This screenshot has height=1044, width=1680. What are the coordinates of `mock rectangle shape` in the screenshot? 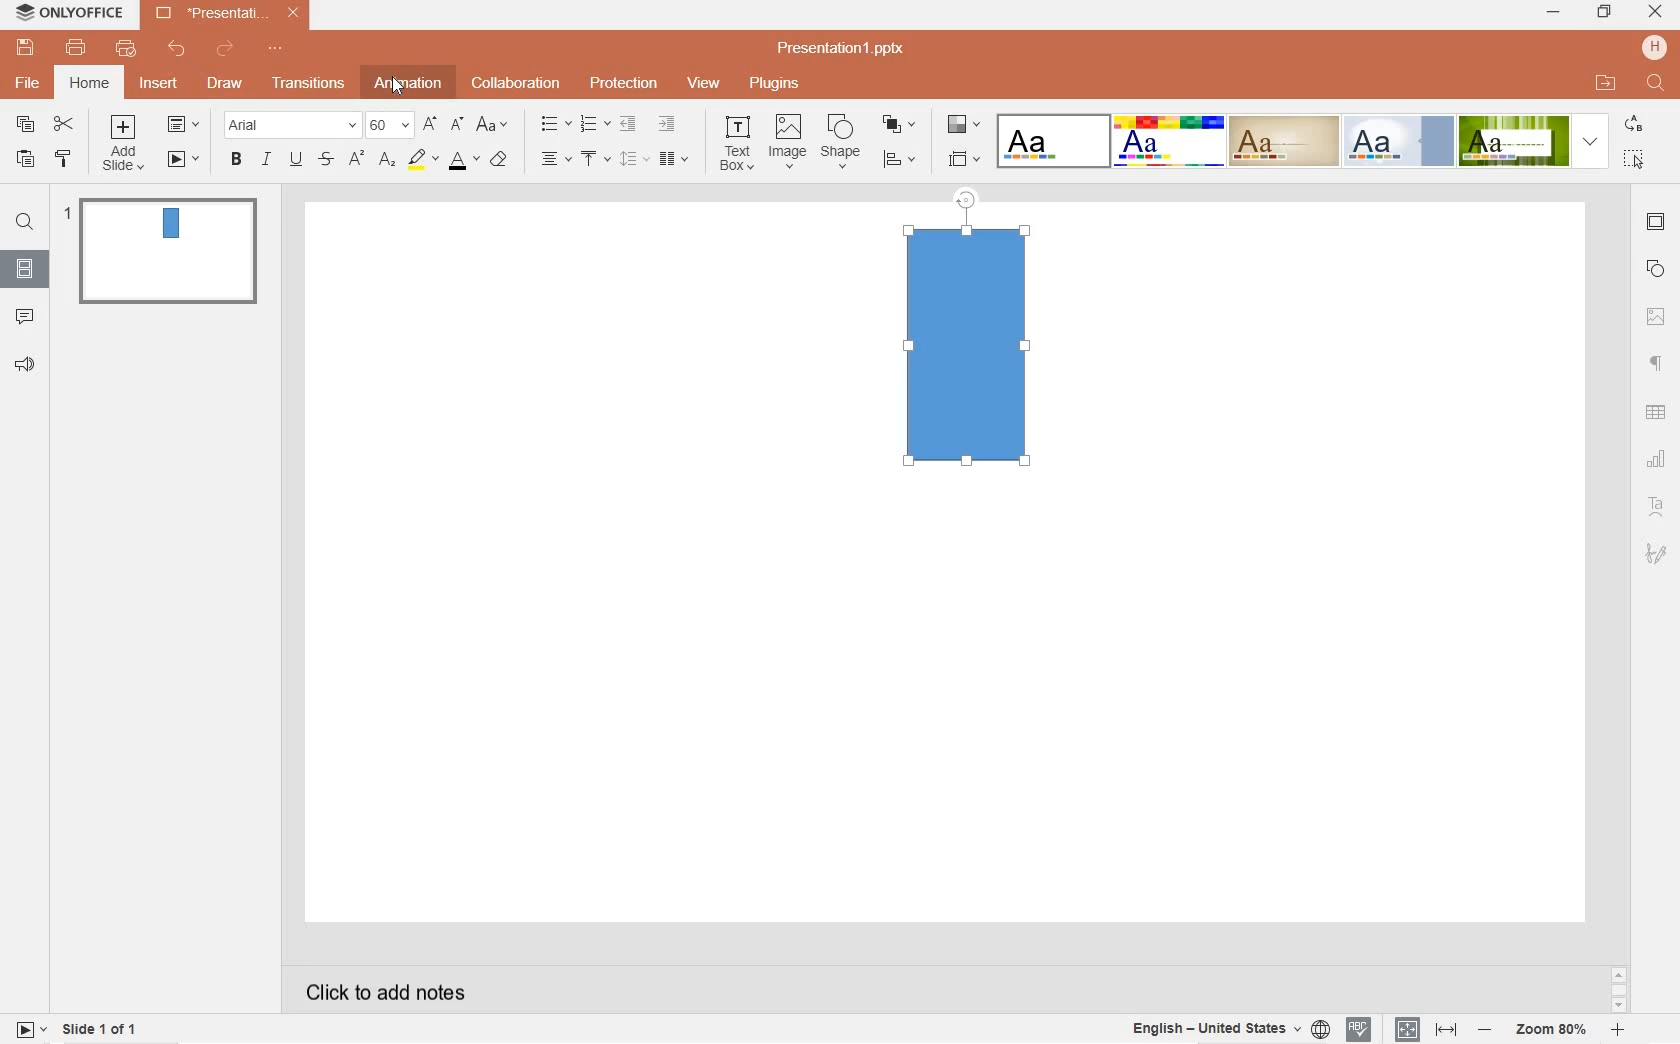 It's located at (971, 354).